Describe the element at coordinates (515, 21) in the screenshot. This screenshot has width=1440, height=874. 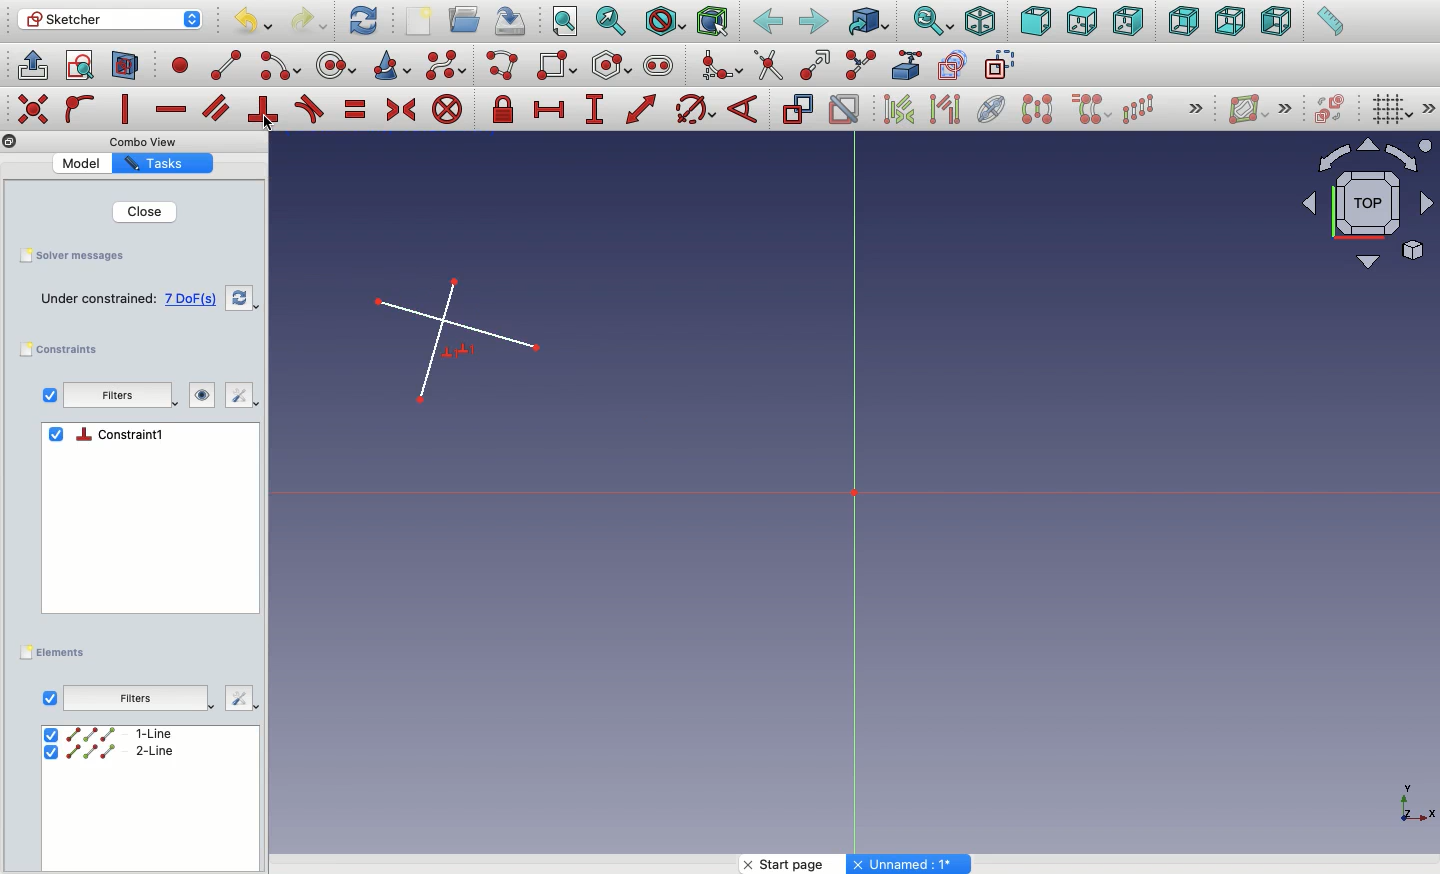
I see `Save` at that location.